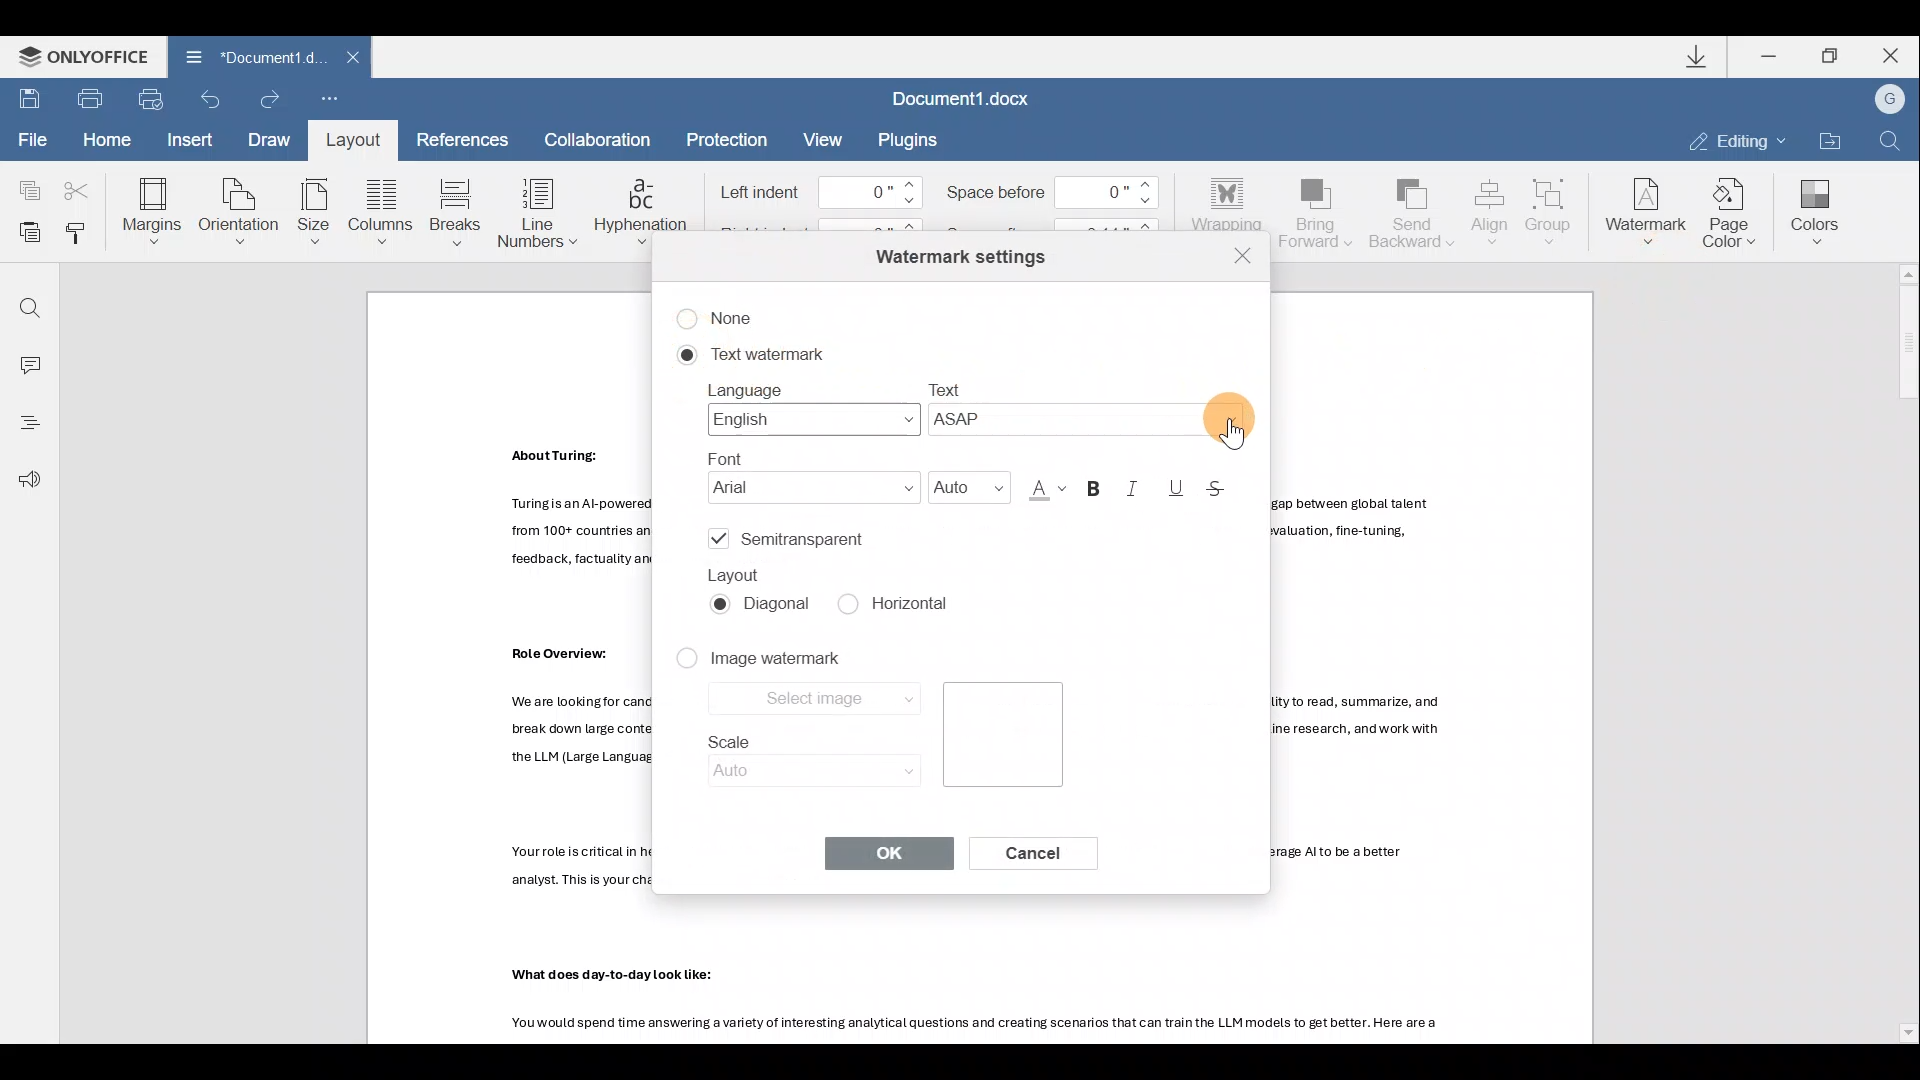  What do you see at coordinates (814, 191) in the screenshot?
I see `Left indent` at bounding box center [814, 191].